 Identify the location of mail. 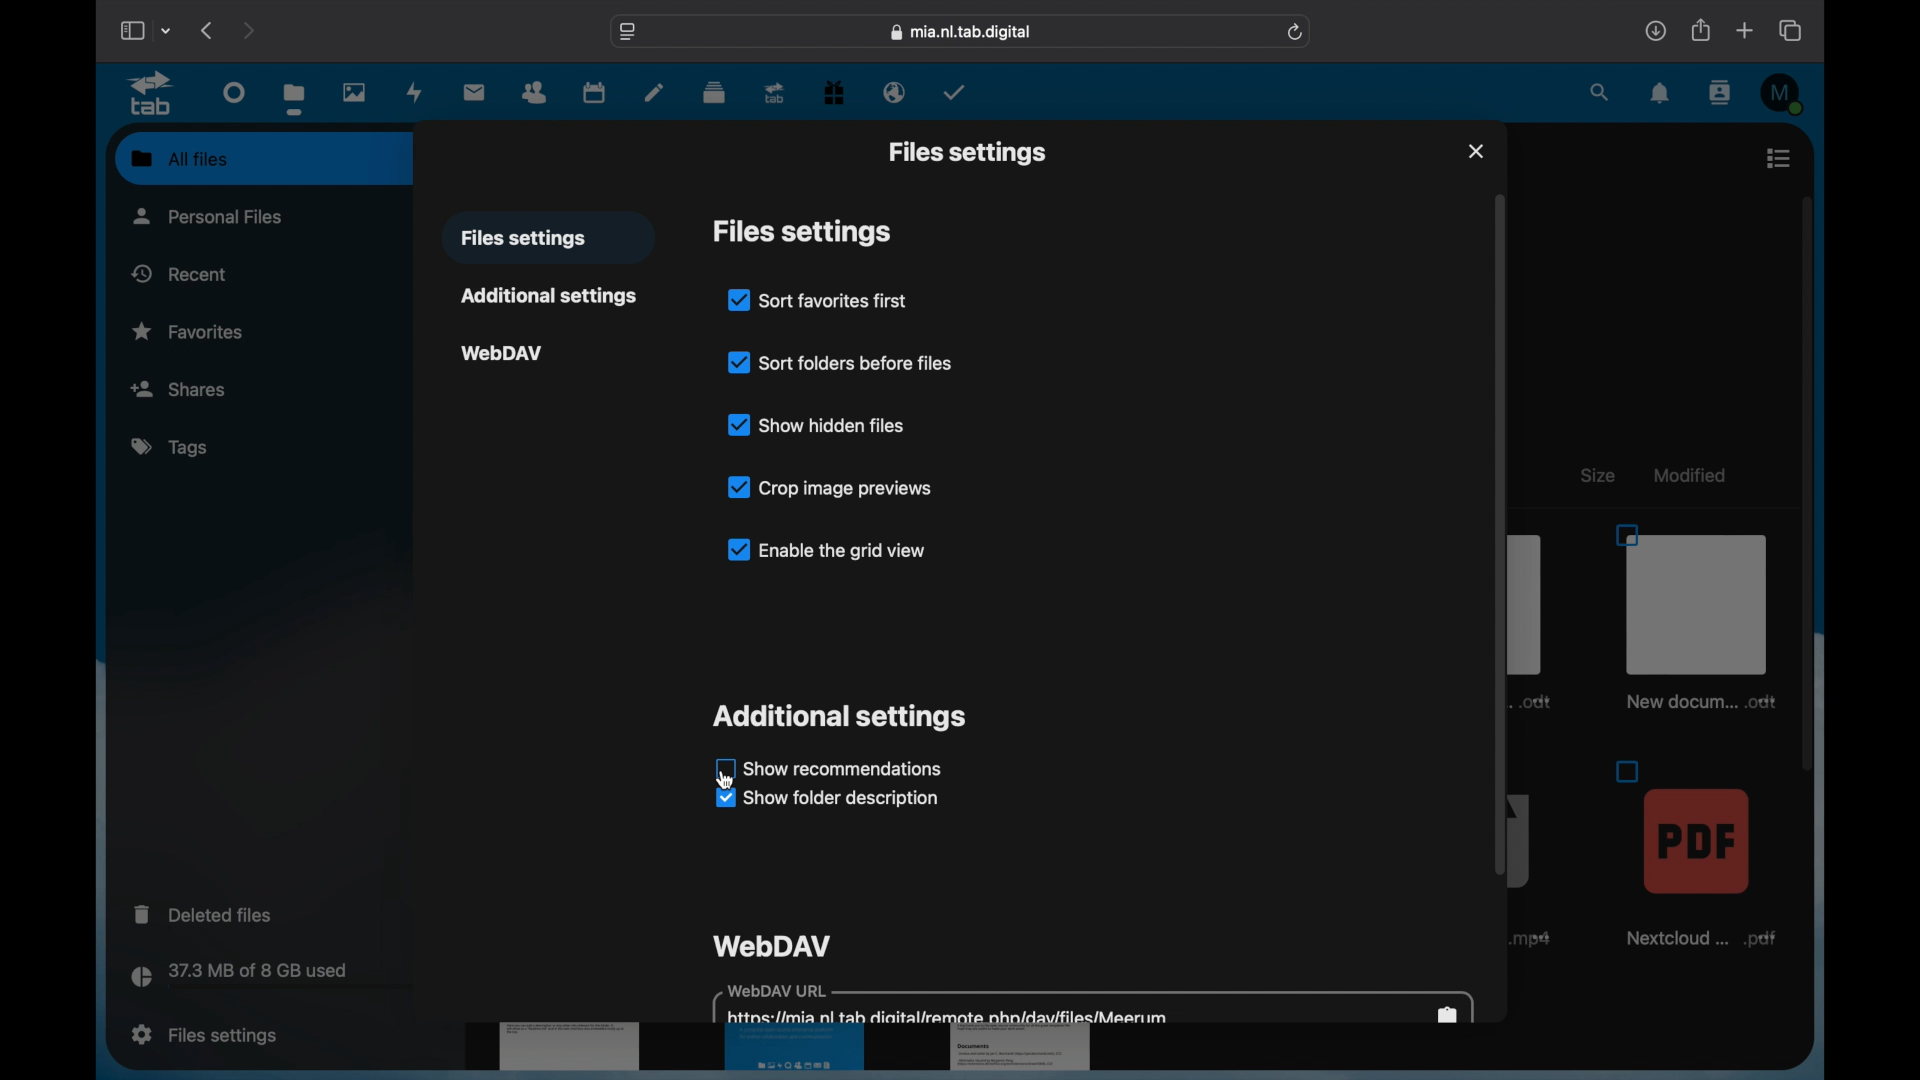
(475, 92).